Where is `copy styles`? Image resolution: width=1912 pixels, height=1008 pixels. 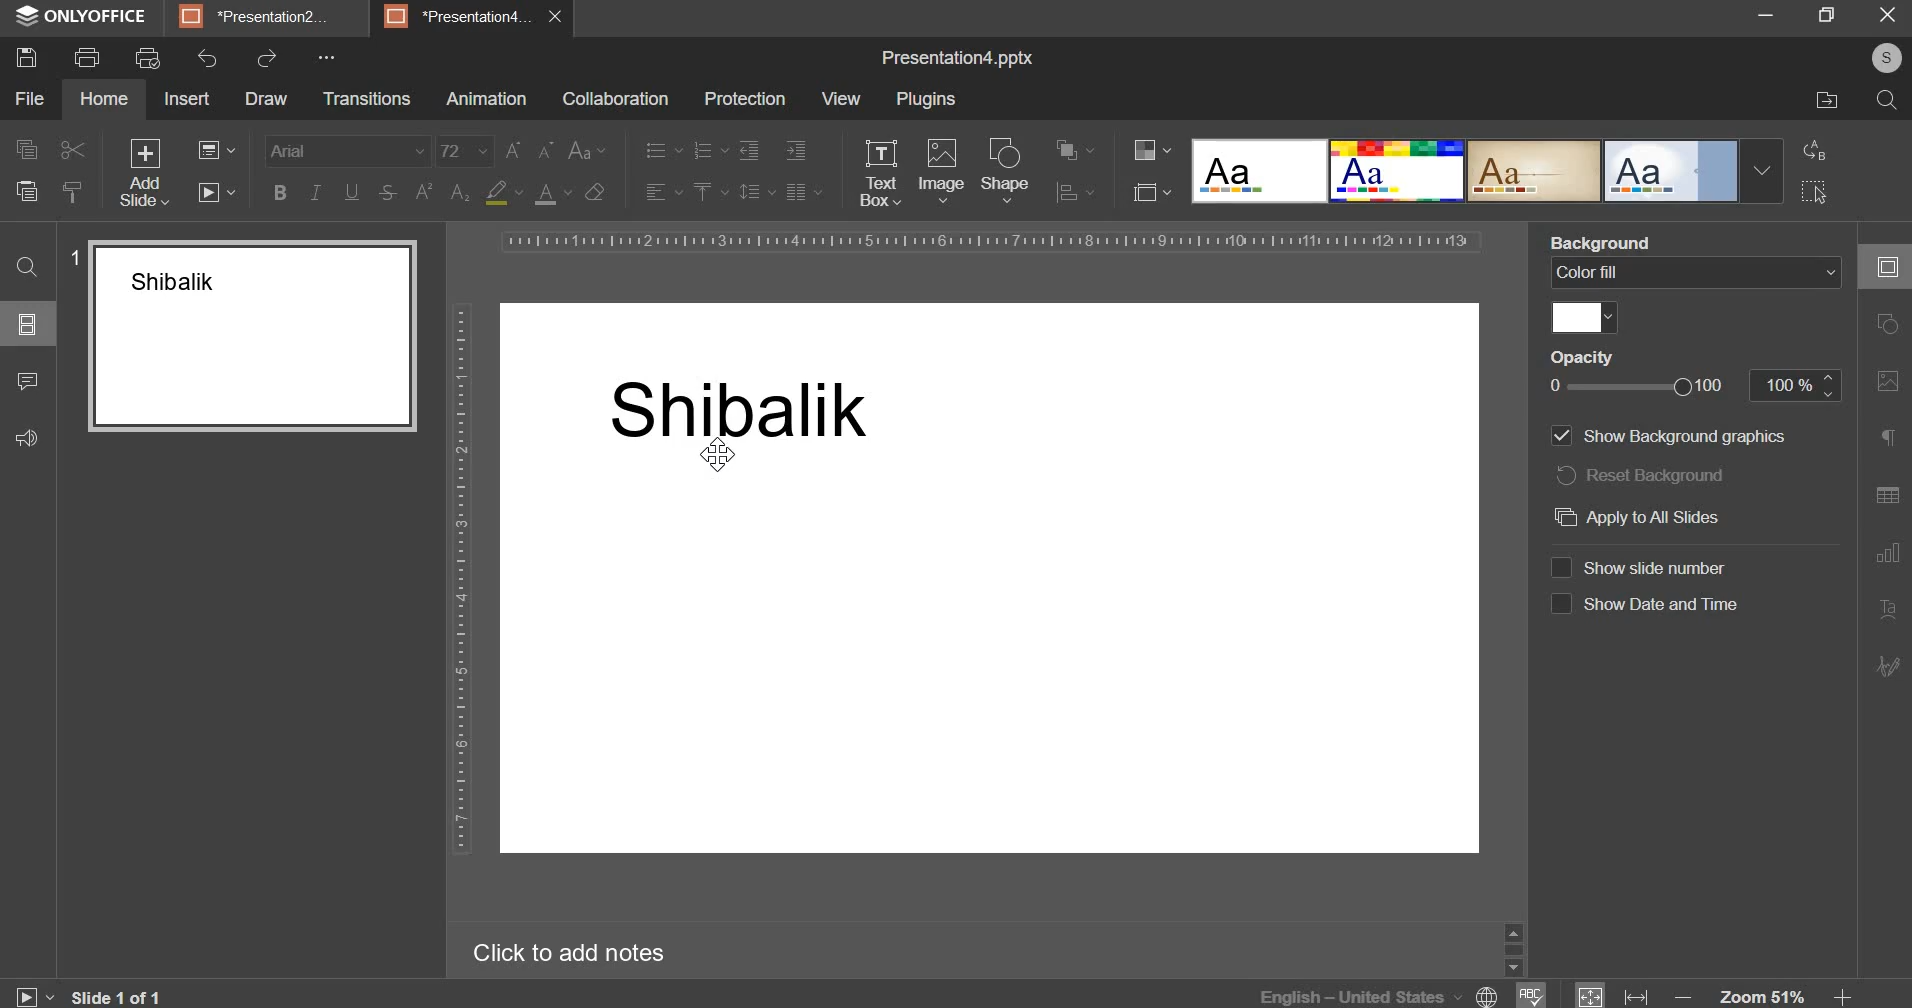 copy styles is located at coordinates (73, 192).